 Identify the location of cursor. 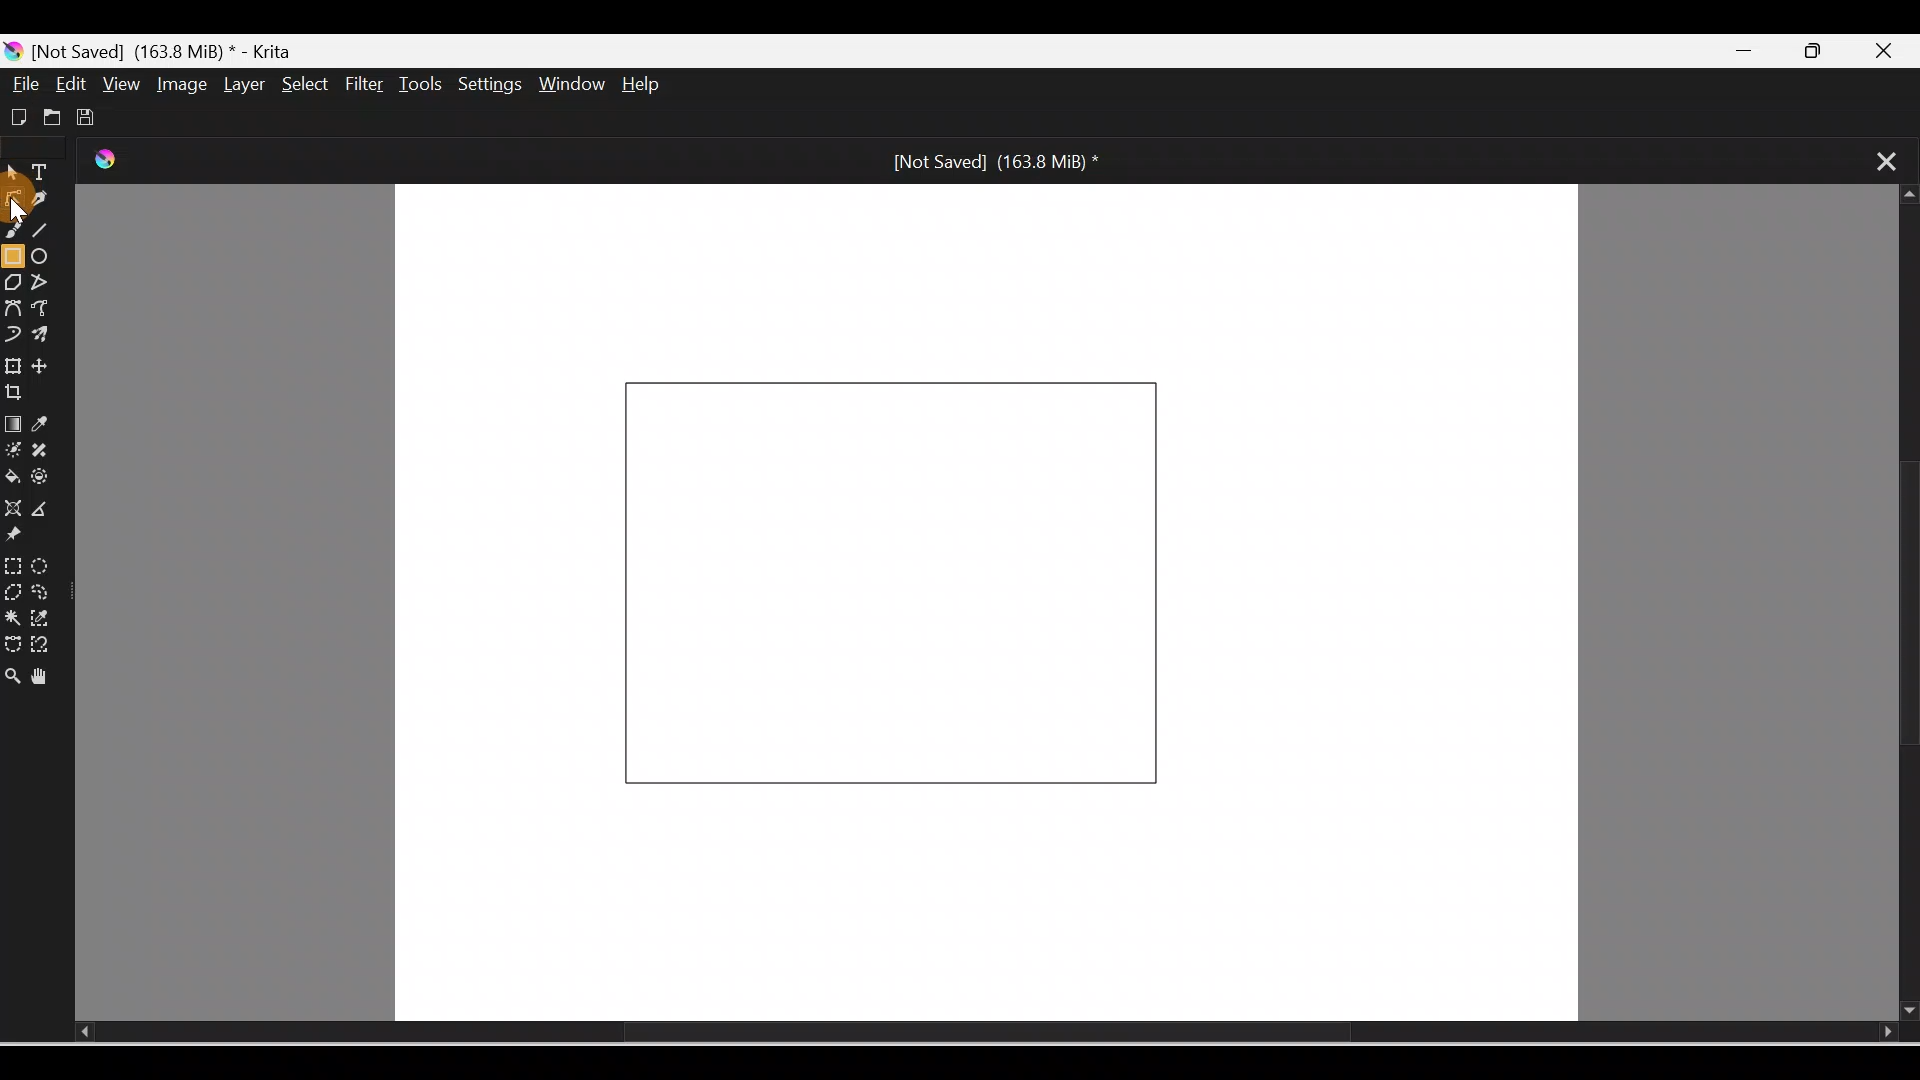
(24, 222).